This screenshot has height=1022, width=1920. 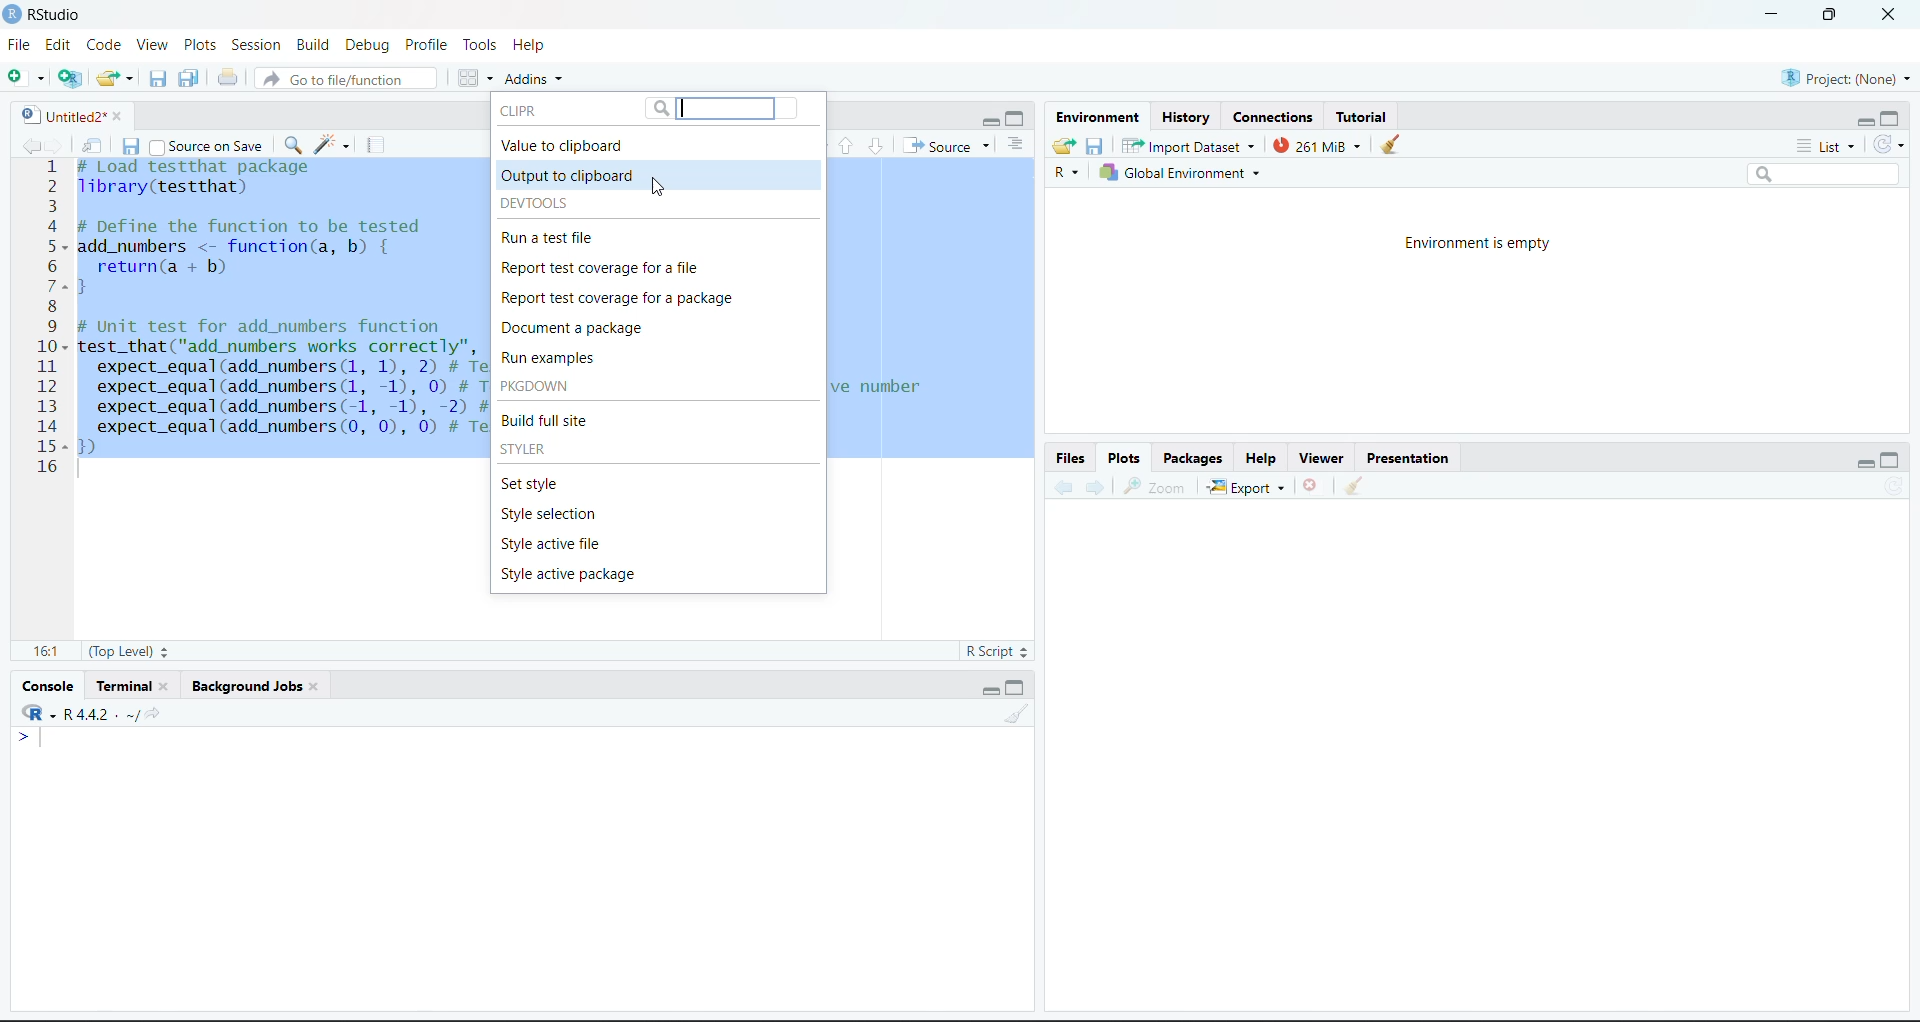 I want to click on full screen, so click(x=1830, y=16).